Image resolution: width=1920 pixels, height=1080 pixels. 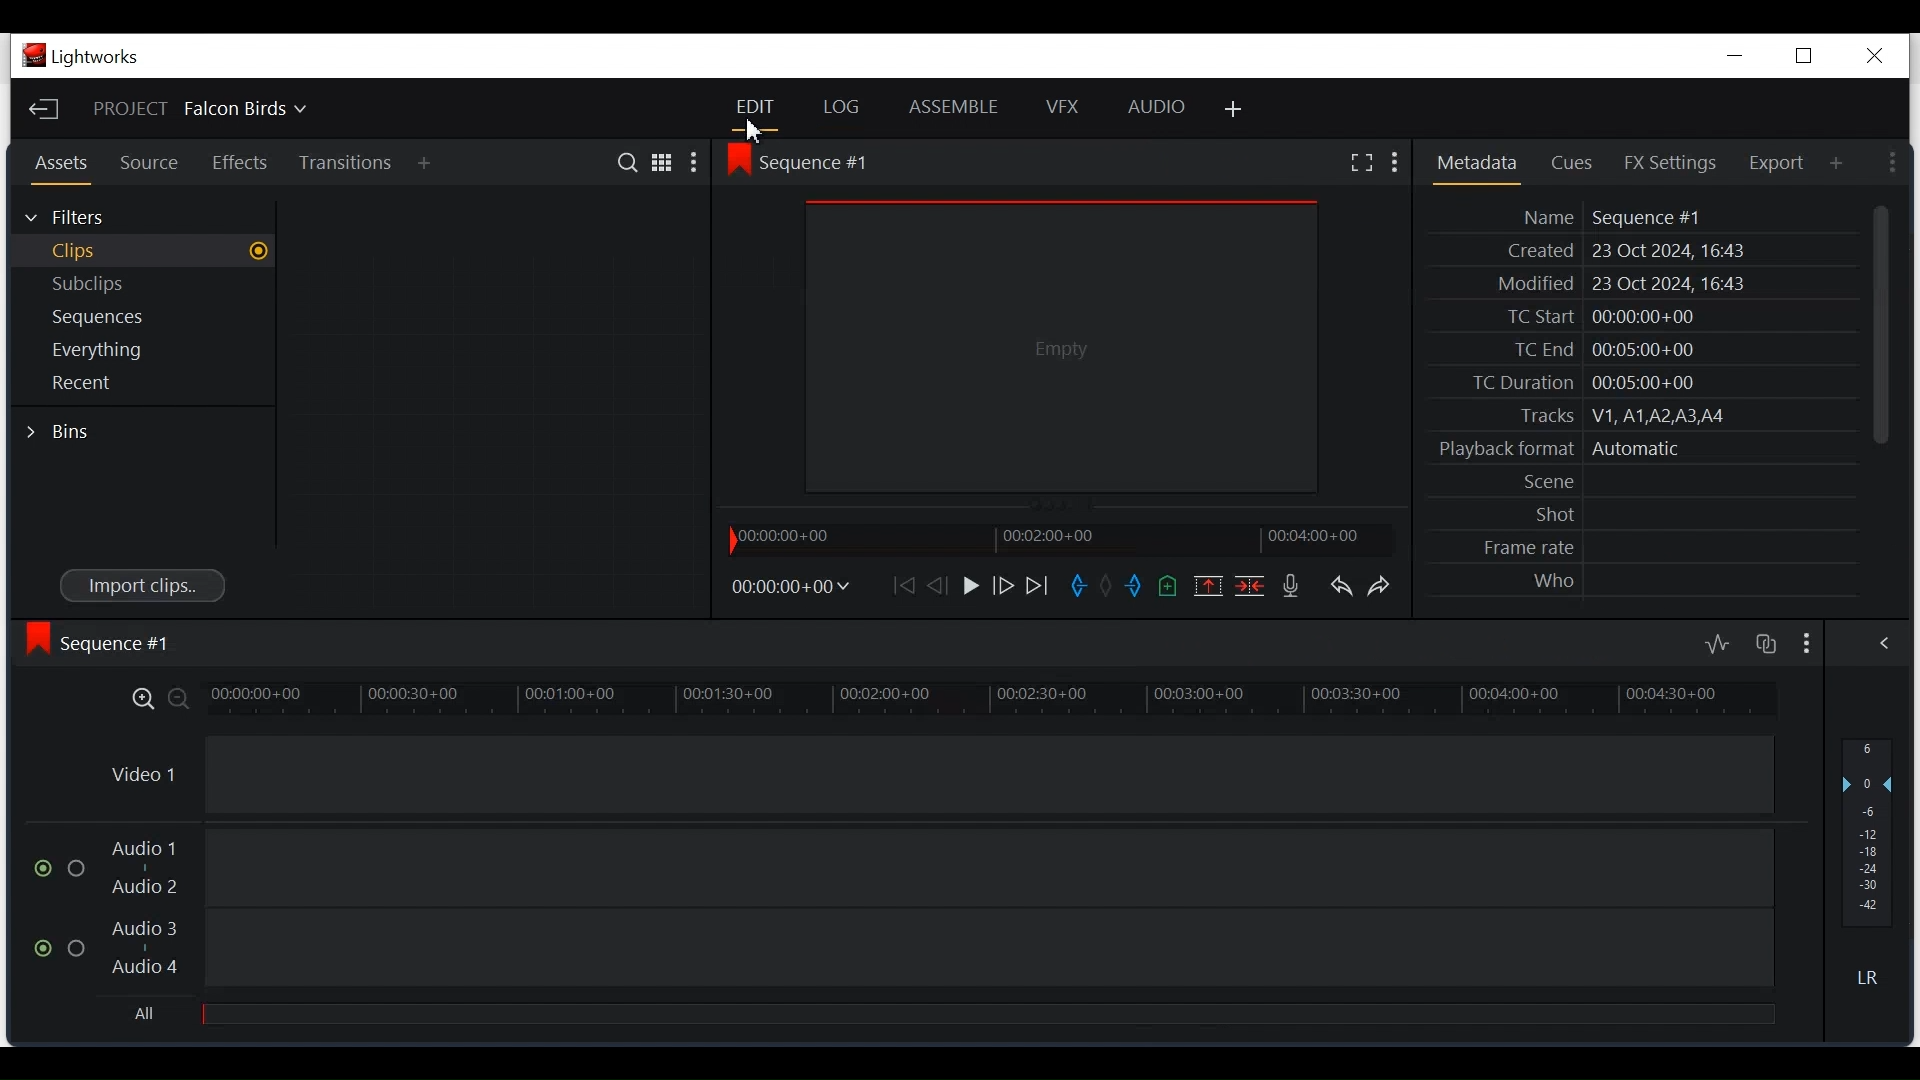 What do you see at coordinates (783, 591) in the screenshot?
I see `Timecodes and reels` at bounding box center [783, 591].